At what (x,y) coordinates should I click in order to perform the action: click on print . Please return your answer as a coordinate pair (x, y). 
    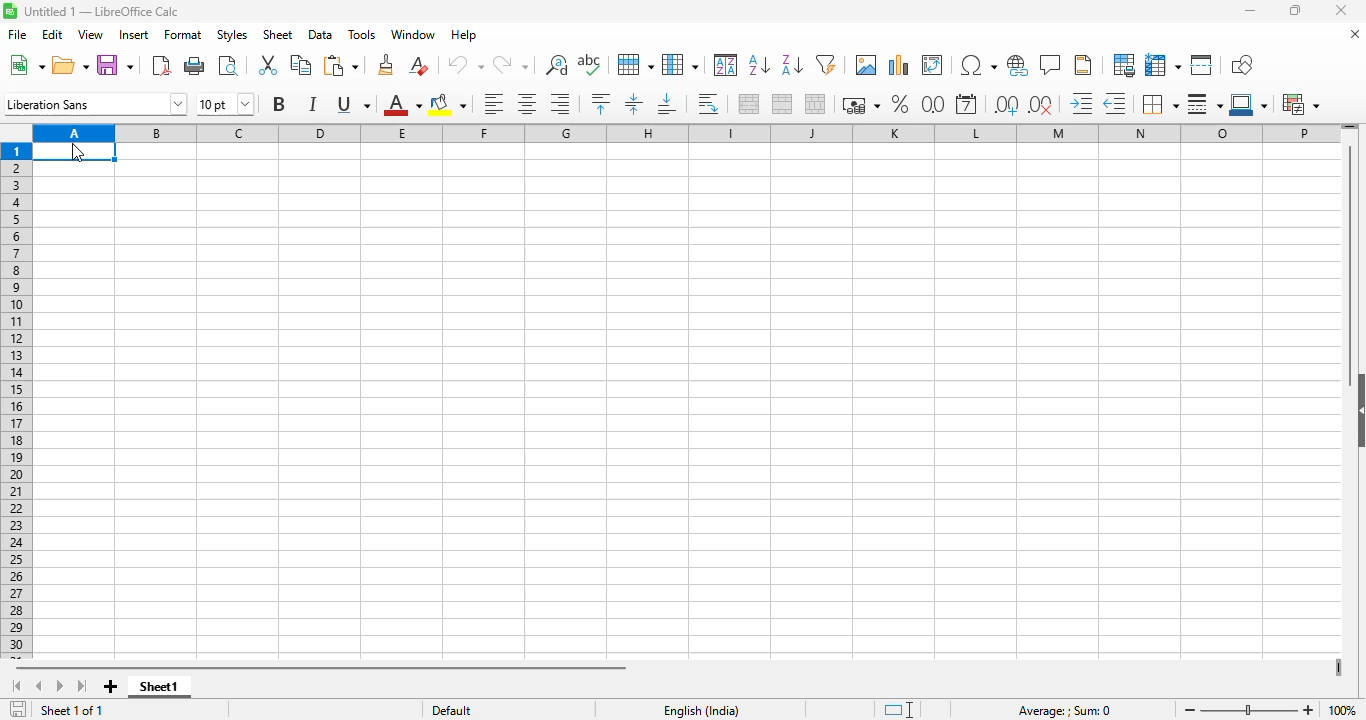
    Looking at the image, I should click on (196, 66).